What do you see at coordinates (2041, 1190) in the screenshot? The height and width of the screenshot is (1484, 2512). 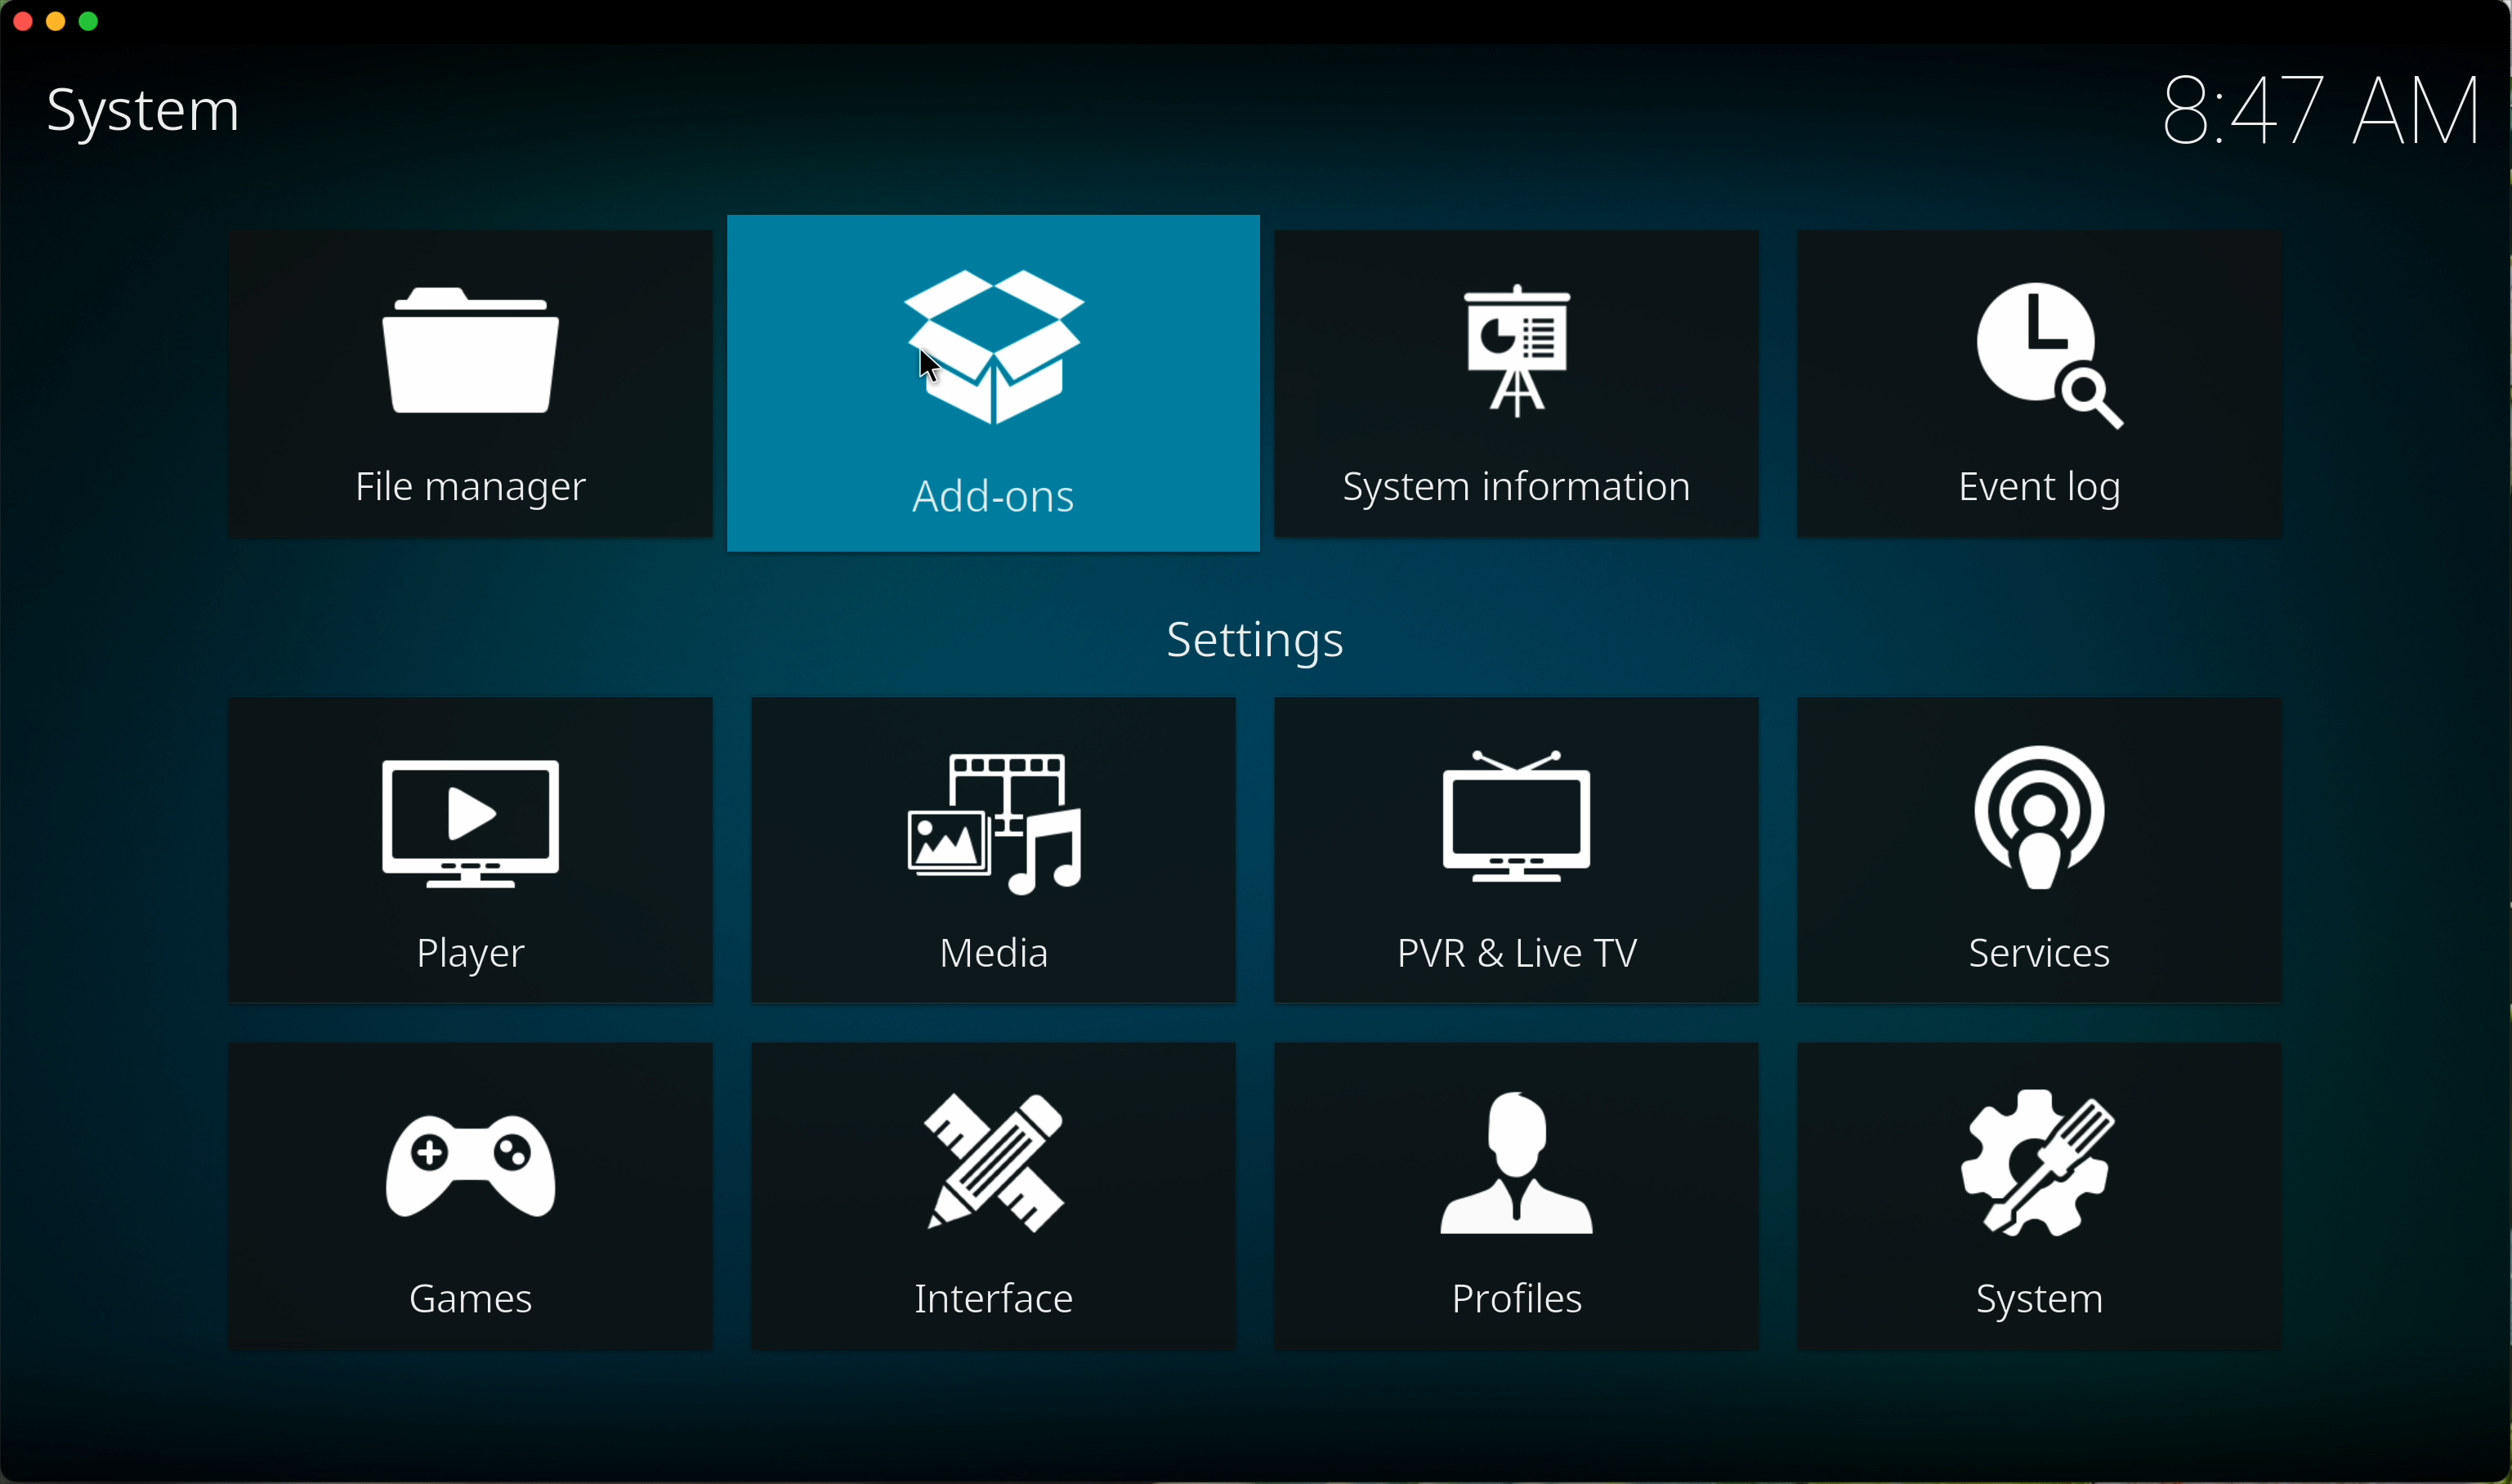 I see `system` at bounding box center [2041, 1190].